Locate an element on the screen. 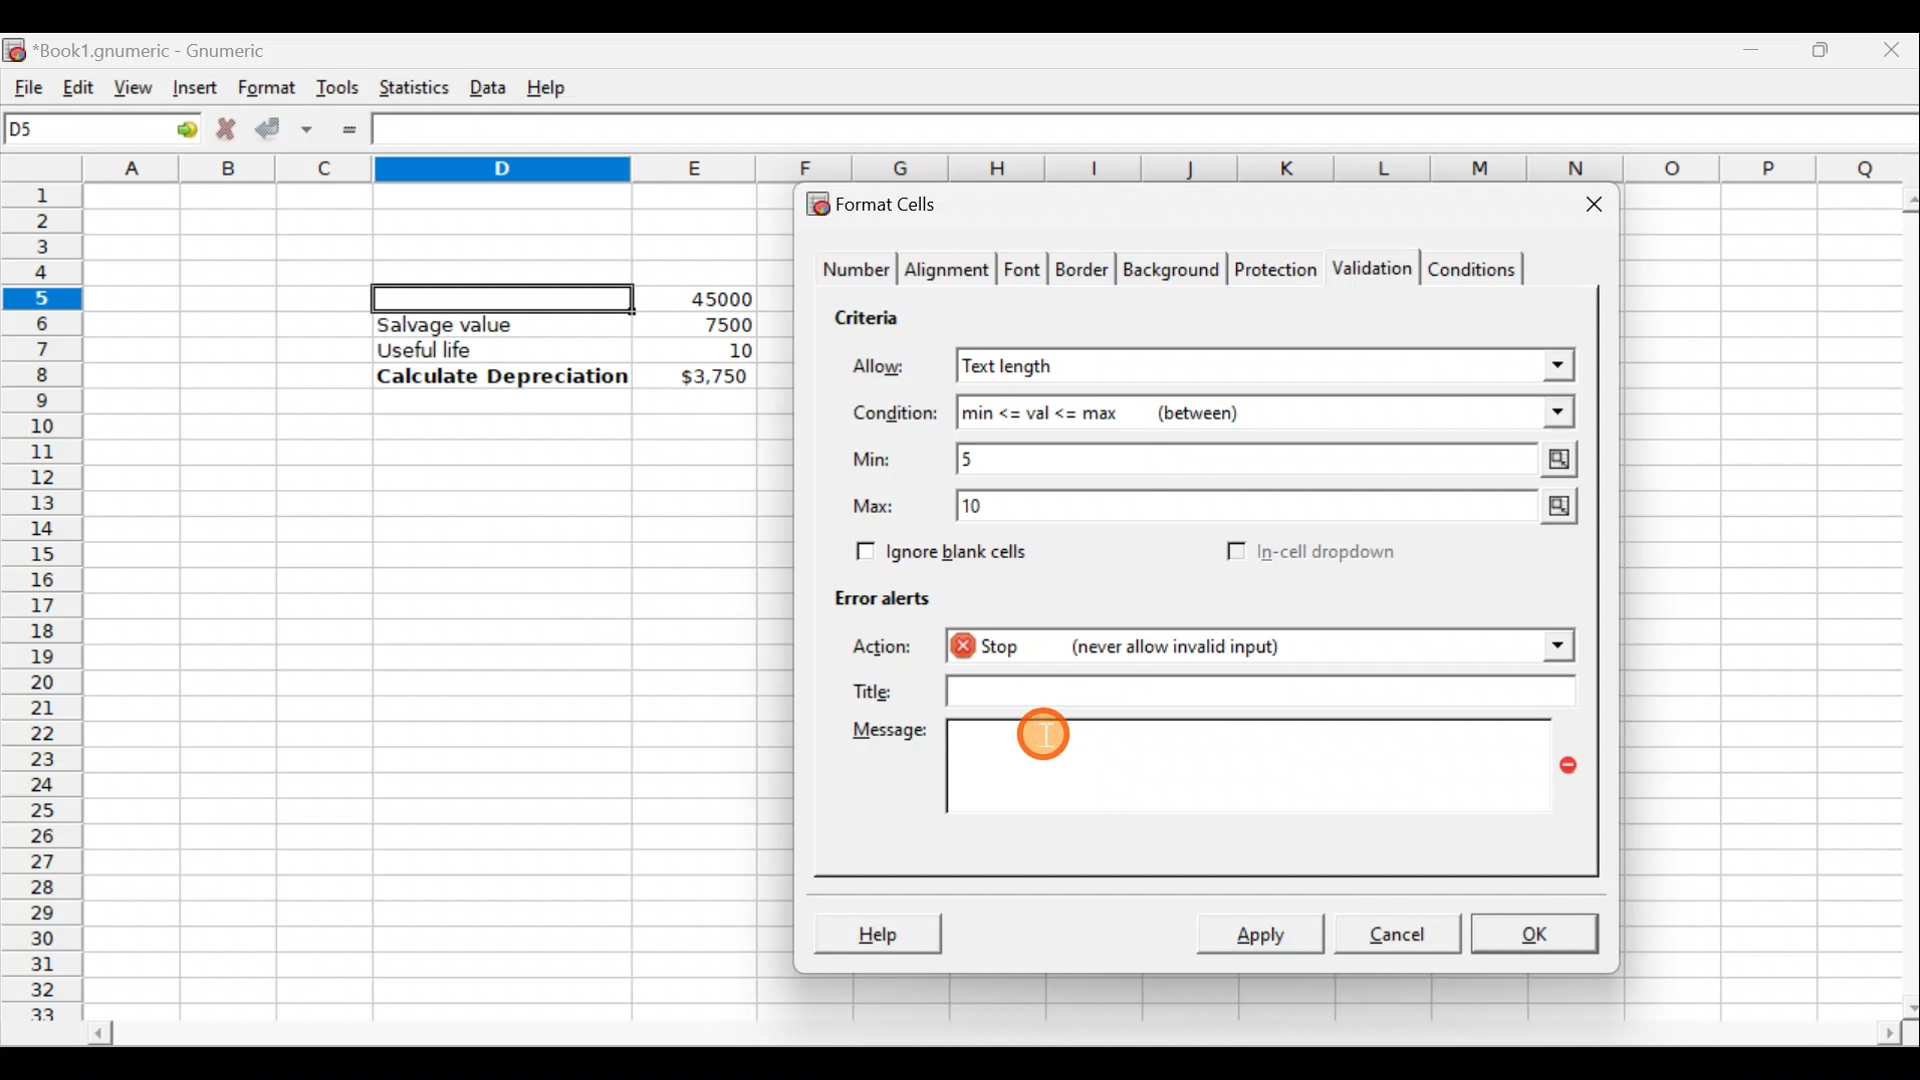 The width and height of the screenshot is (1920, 1080). Title is located at coordinates (869, 687).